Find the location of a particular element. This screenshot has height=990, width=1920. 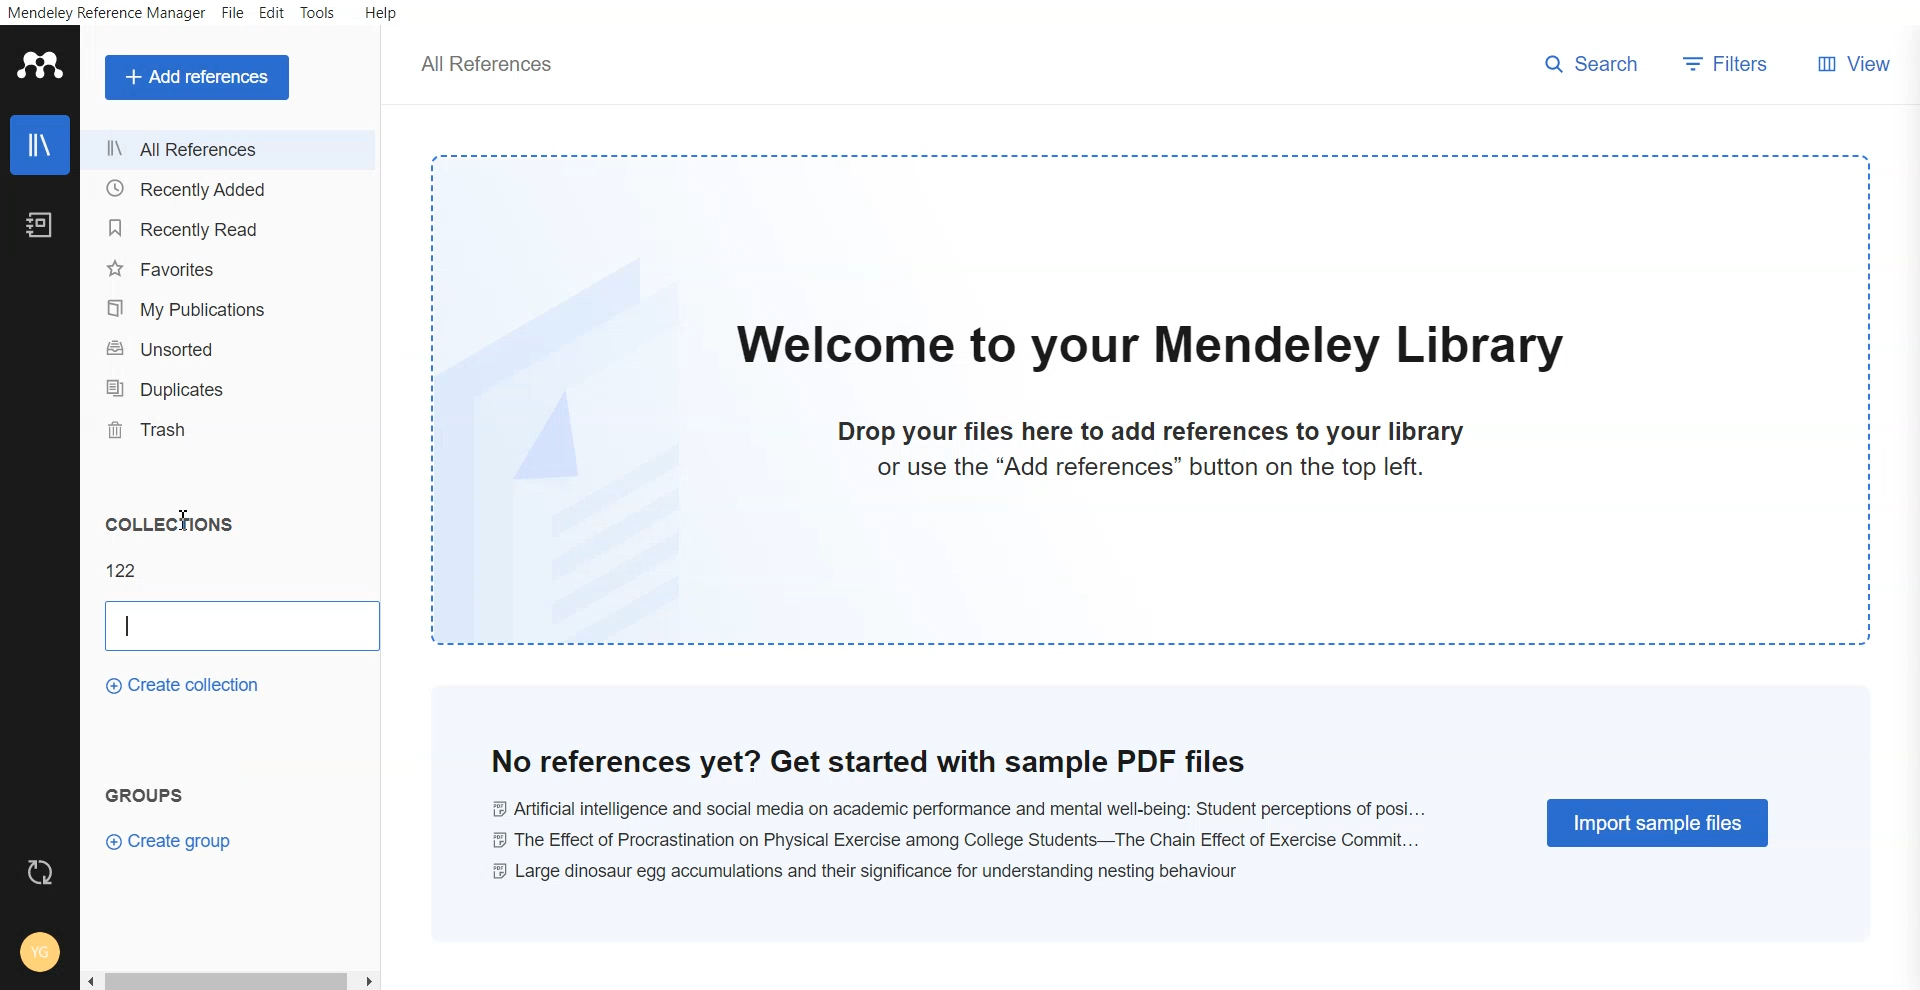

all references is located at coordinates (480, 65).